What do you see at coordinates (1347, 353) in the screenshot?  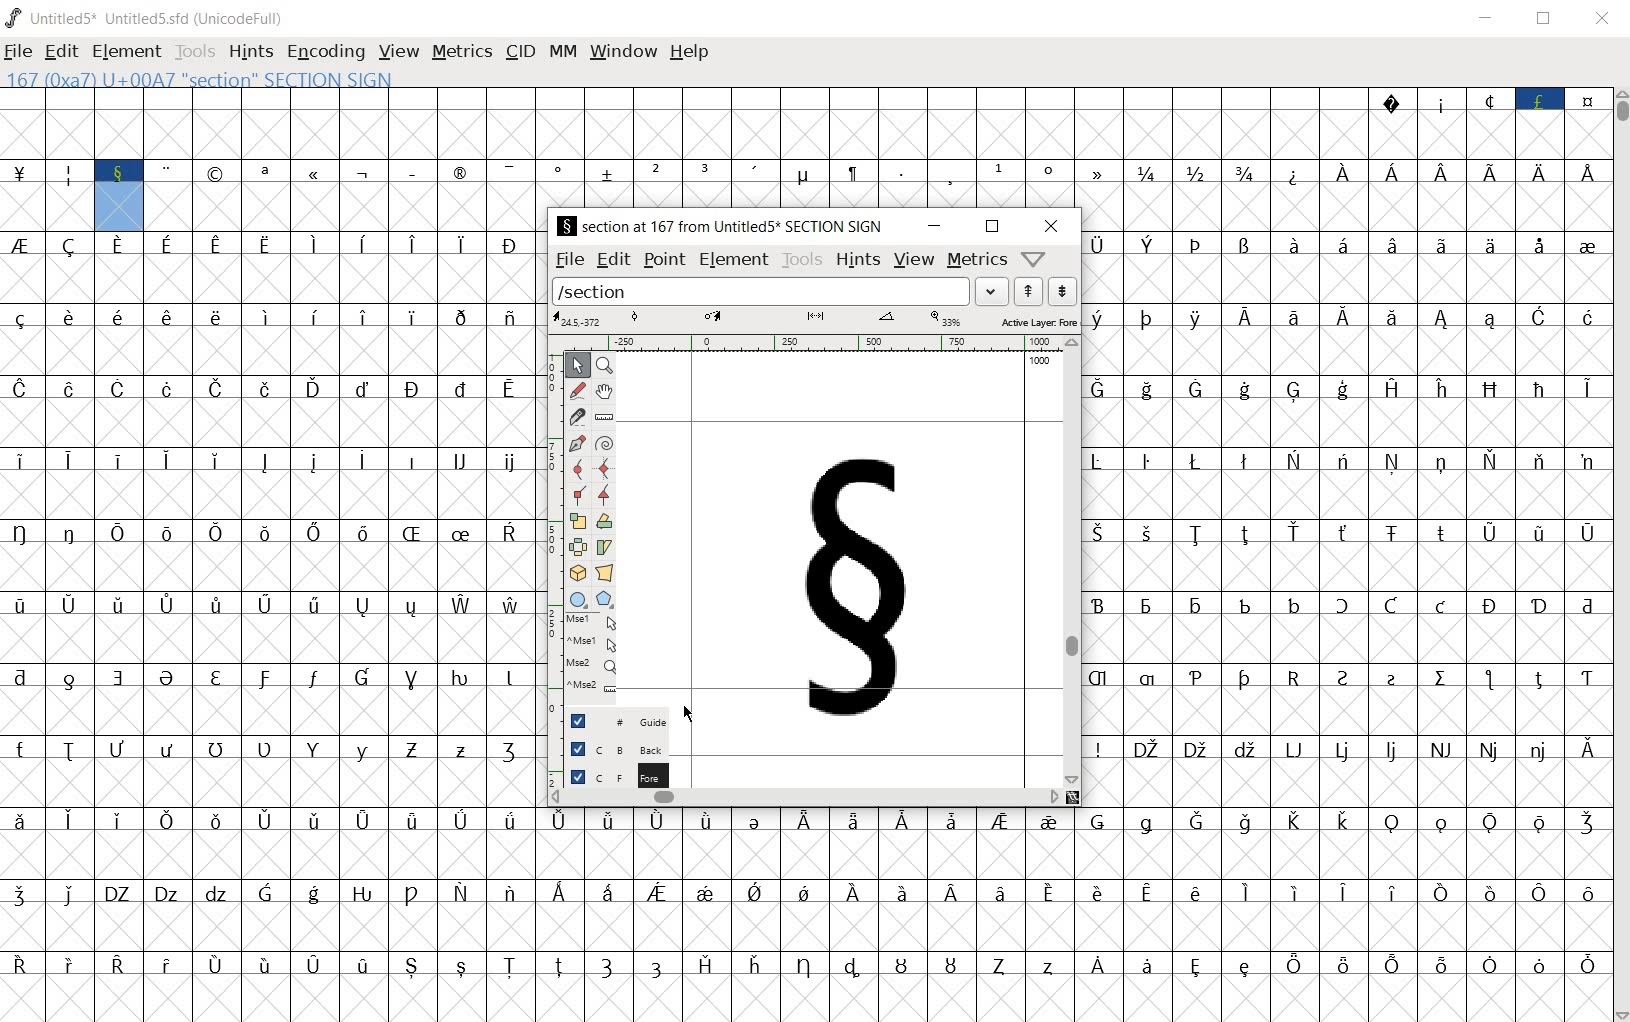 I see `empty cells` at bounding box center [1347, 353].